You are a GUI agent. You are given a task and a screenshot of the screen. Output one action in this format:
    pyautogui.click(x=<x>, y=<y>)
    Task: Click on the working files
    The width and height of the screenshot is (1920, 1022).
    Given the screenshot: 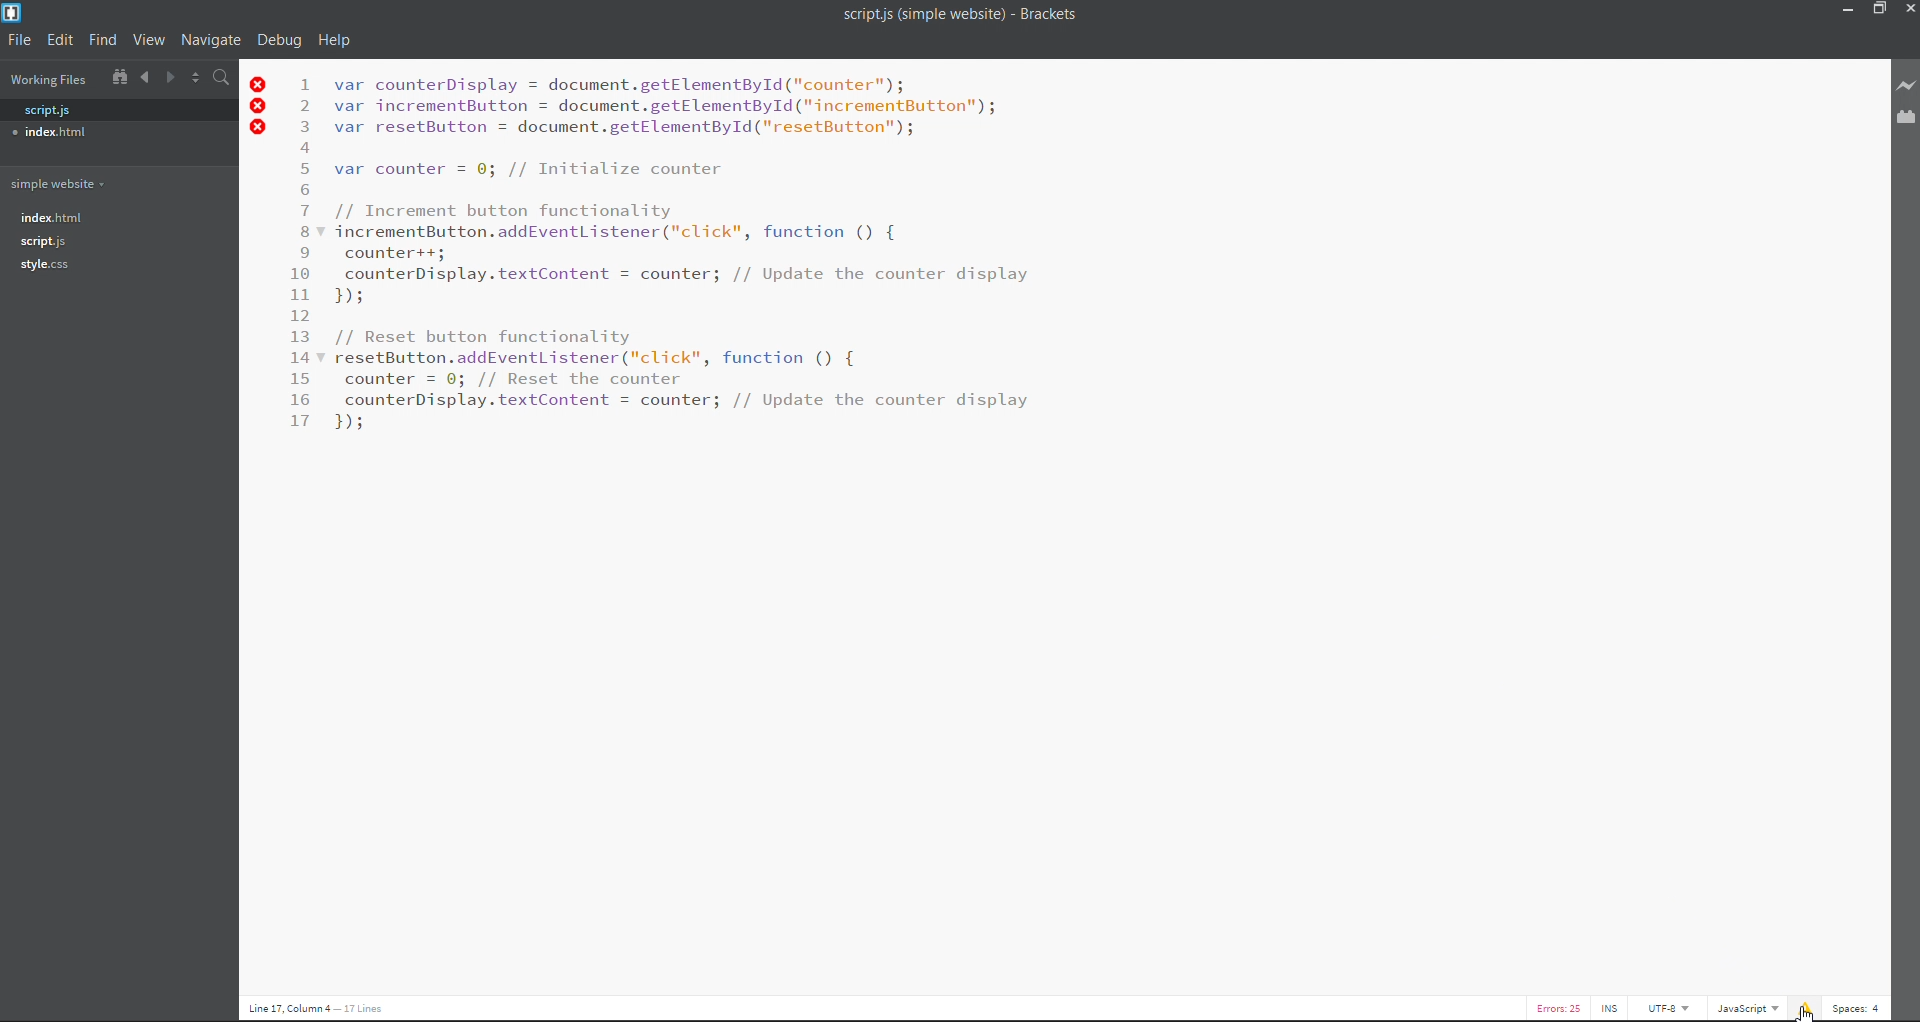 What is the action you would take?
    pyautogui.click(x=46, y=83)
    